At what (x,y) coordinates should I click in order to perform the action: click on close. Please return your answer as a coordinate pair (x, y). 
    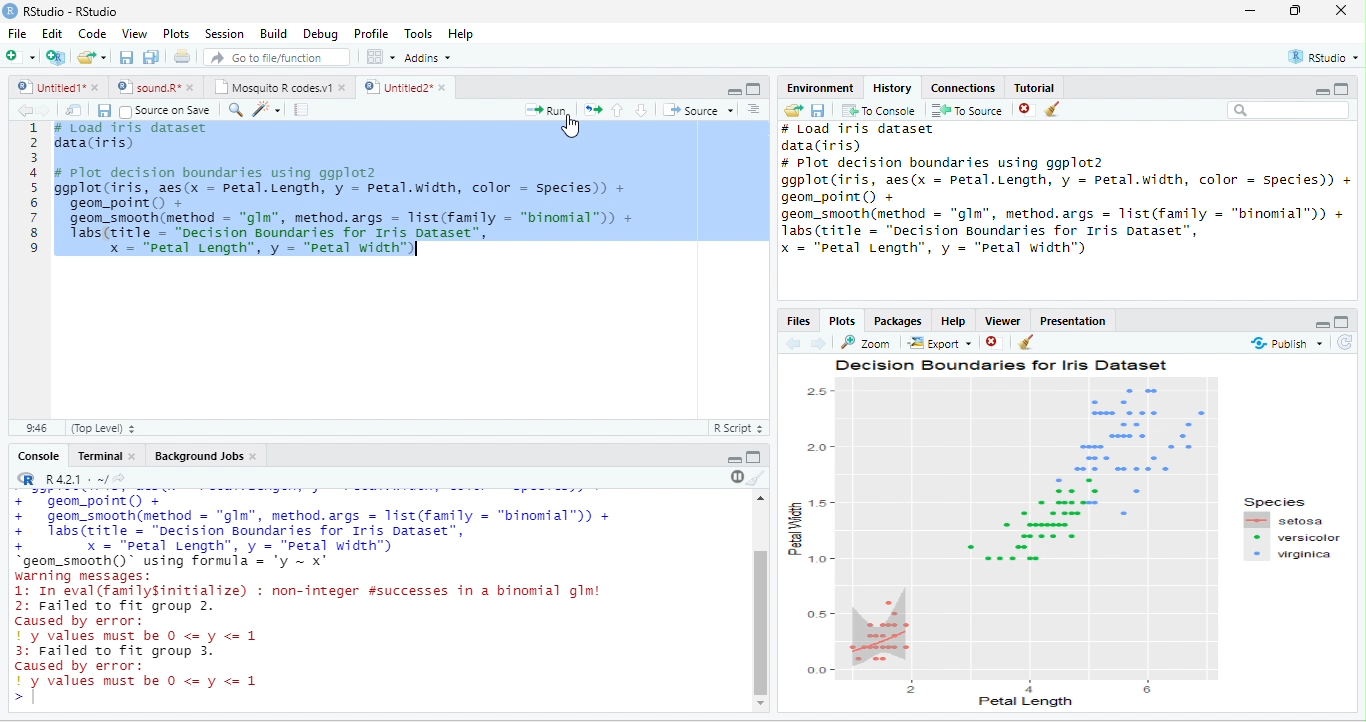
    Looking at the image, I should click on (134, 457).